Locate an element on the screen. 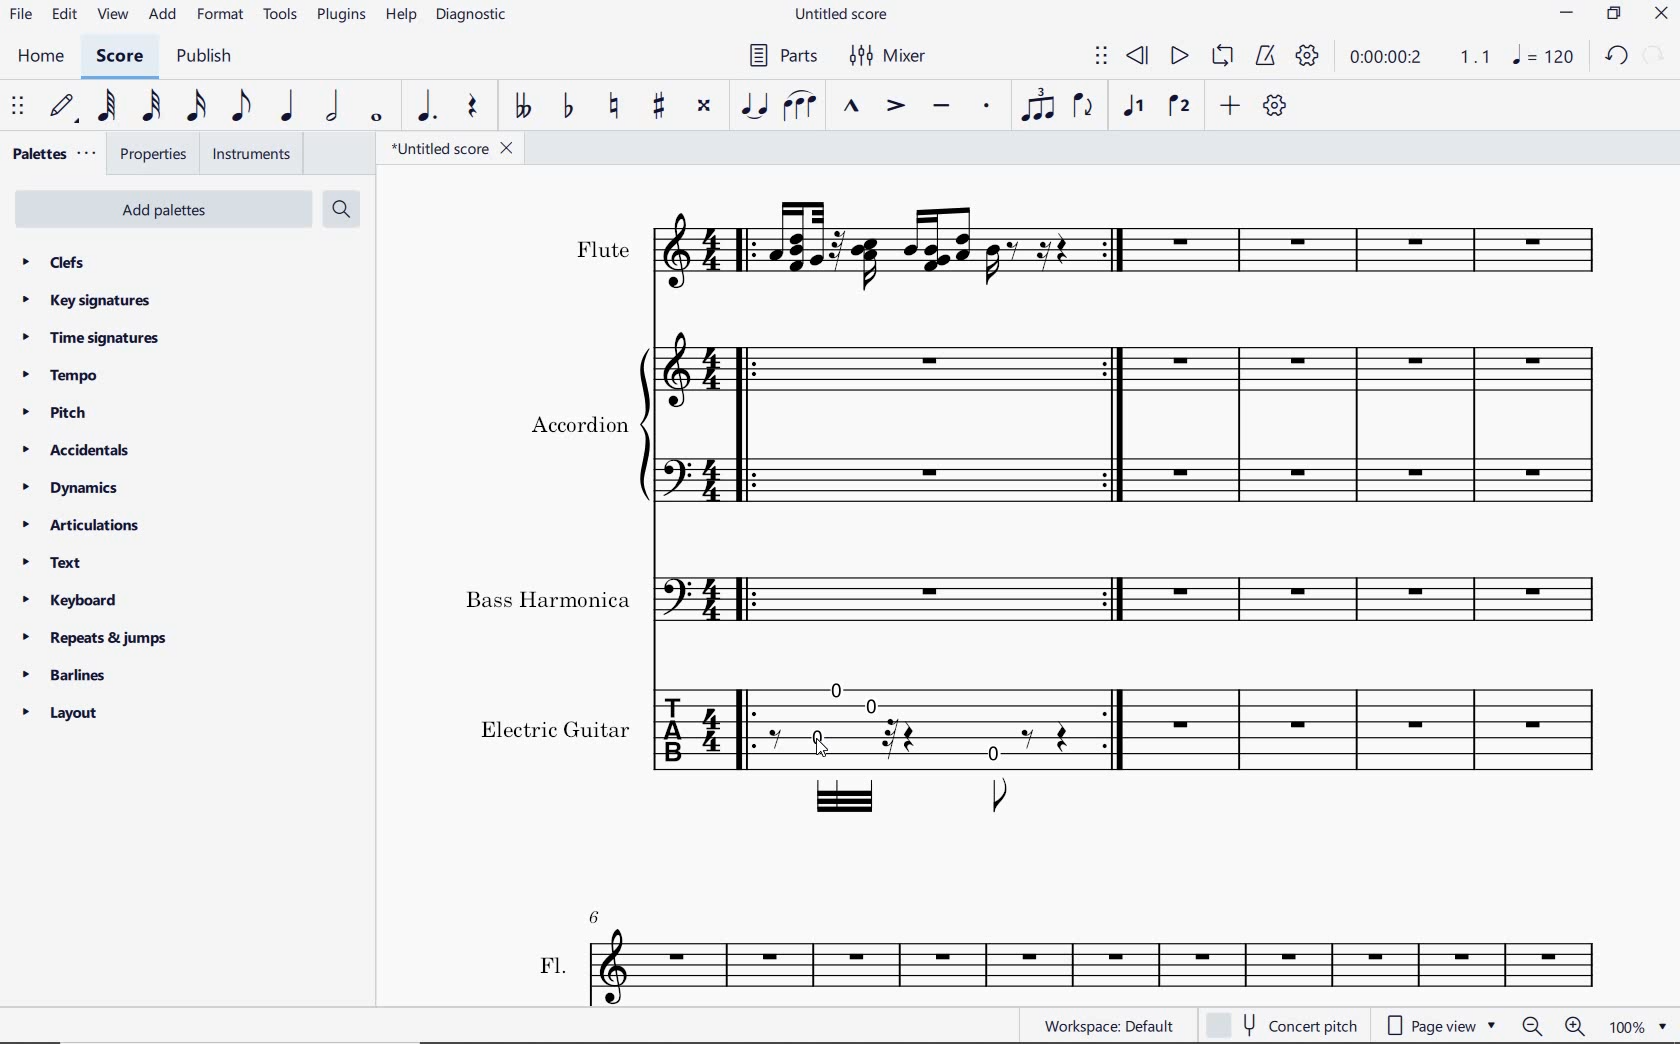 The image size is (1680, 1044). tools is located at coordinates (280, 20).